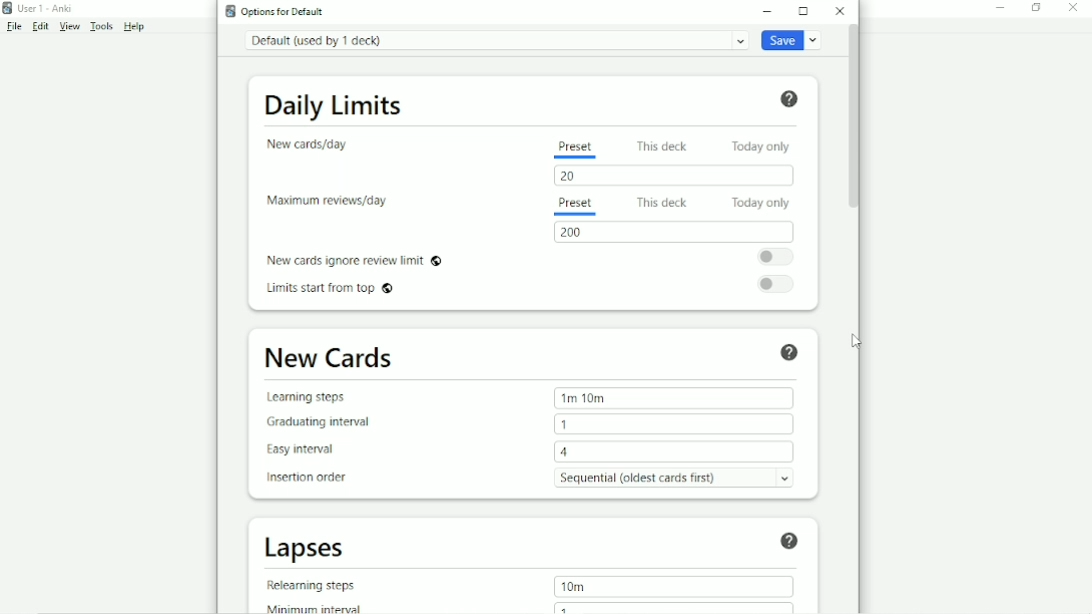 The width and height of the screenshot is (1092, 614). What do you see at coordinates (675, 232) in the screenshot?
I see `200` at bounding box center [675, 232].